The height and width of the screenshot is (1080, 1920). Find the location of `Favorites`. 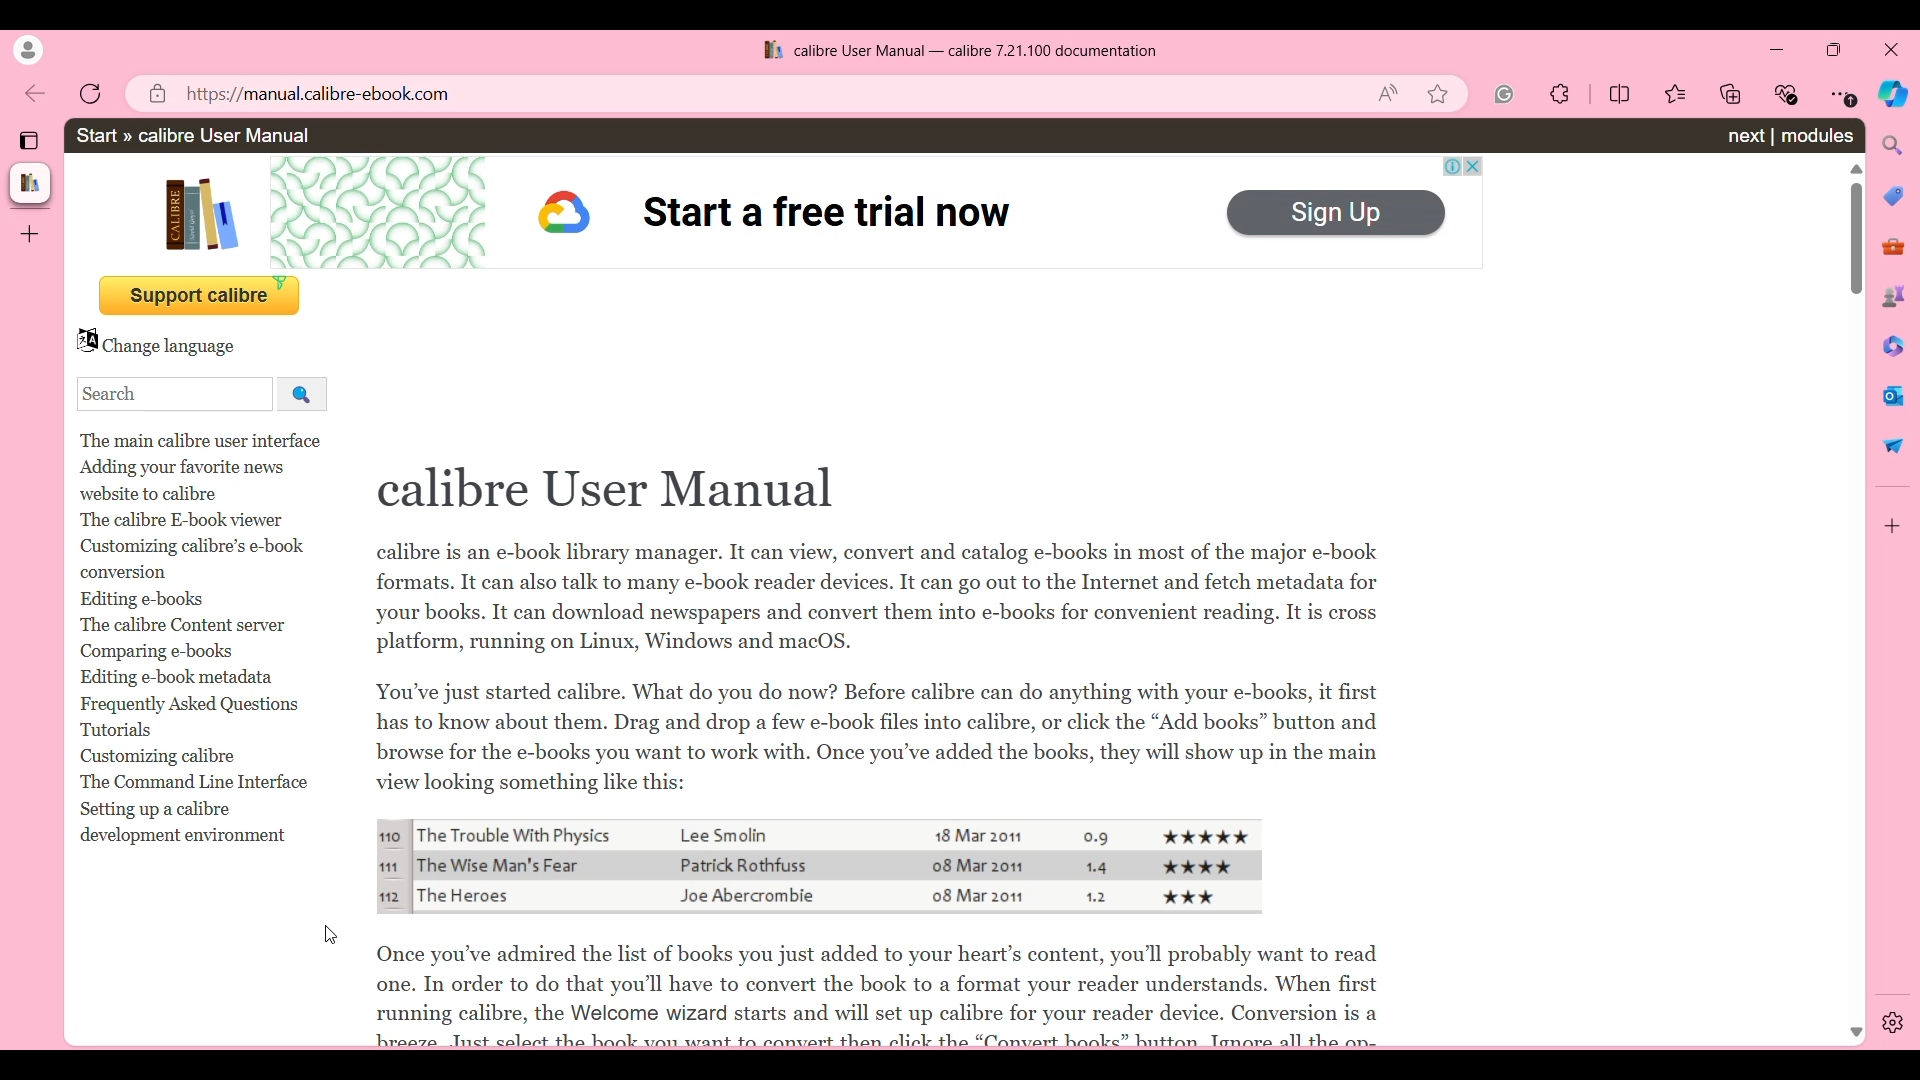

Favorites is located at coordinates (1675, 94).